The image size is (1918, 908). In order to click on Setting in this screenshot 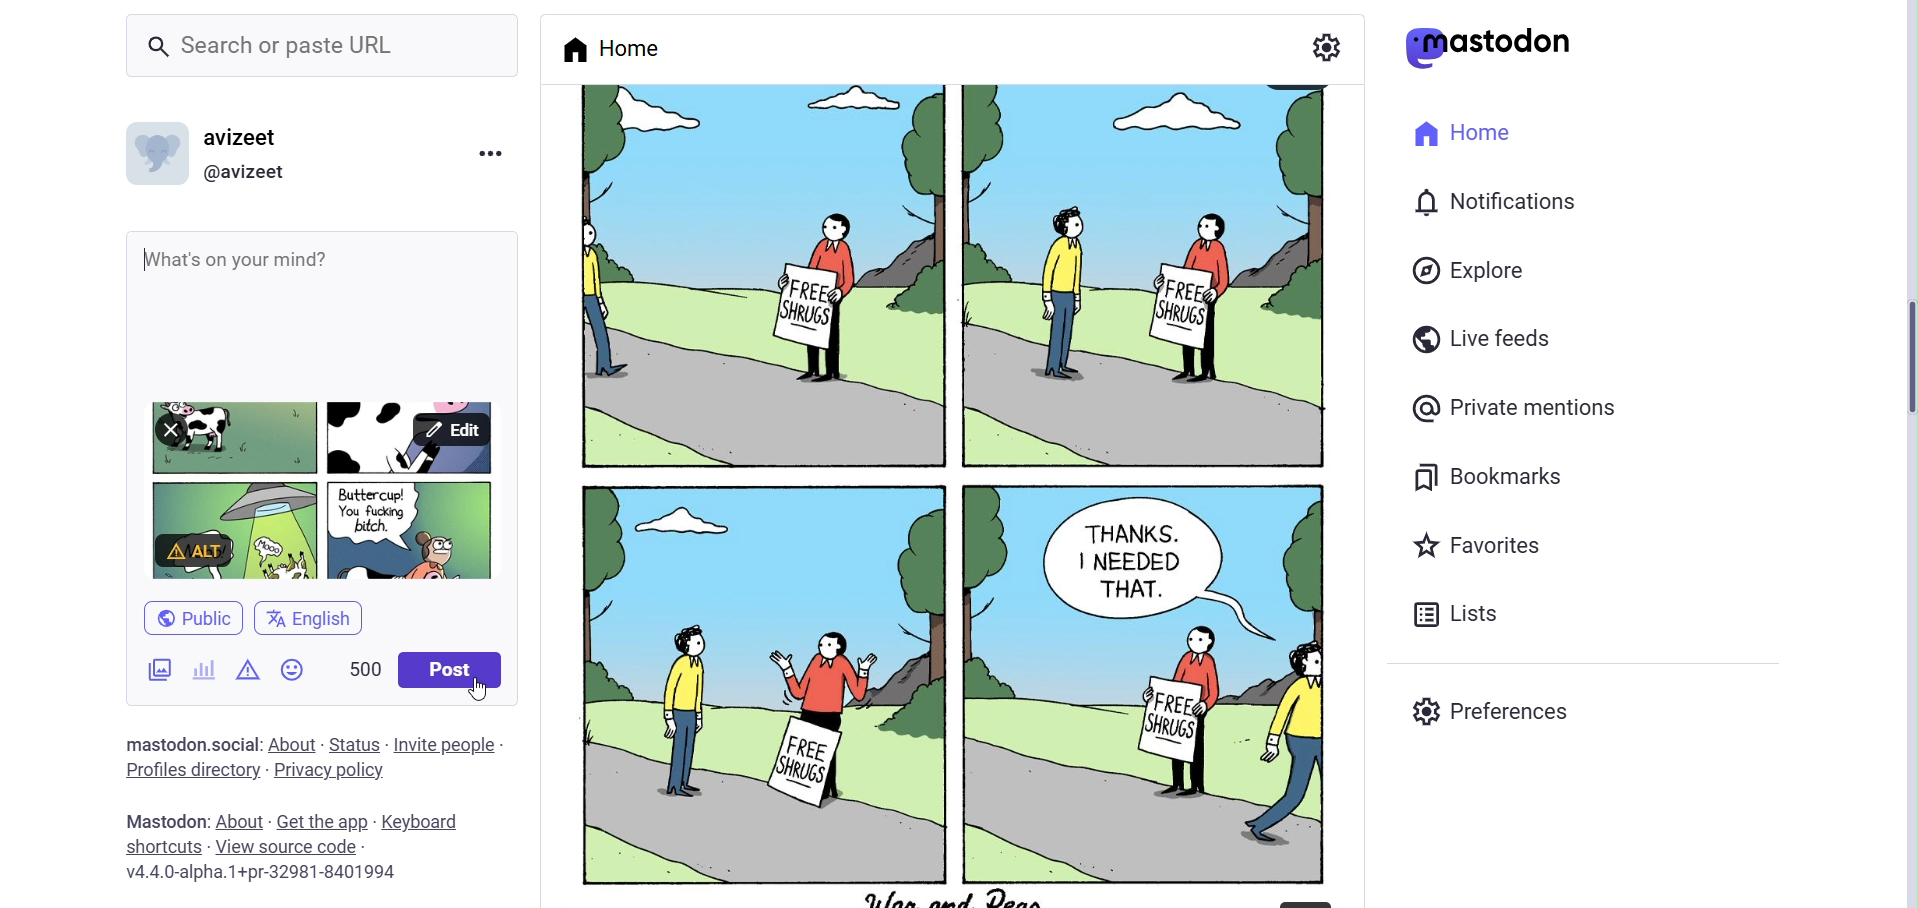, I will do `click(1326, 45)`.